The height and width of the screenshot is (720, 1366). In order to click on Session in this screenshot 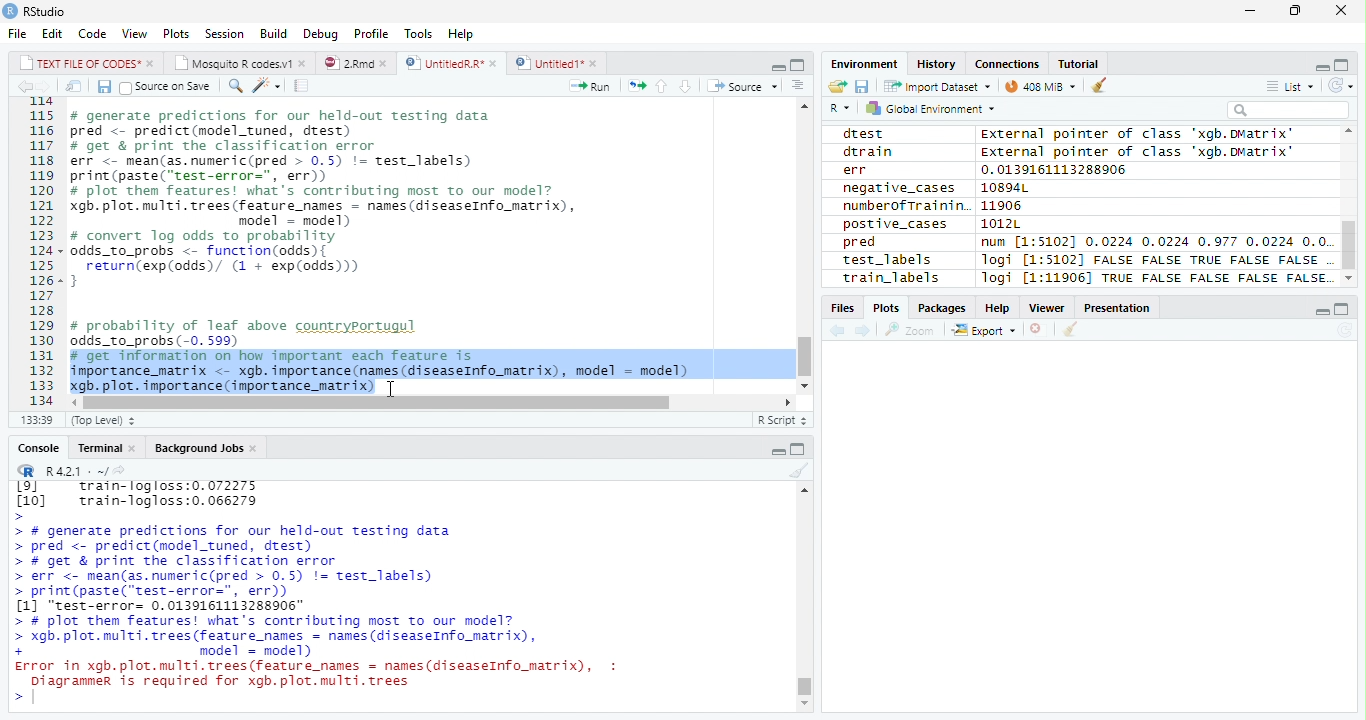, I will do `click(225, 33)`.